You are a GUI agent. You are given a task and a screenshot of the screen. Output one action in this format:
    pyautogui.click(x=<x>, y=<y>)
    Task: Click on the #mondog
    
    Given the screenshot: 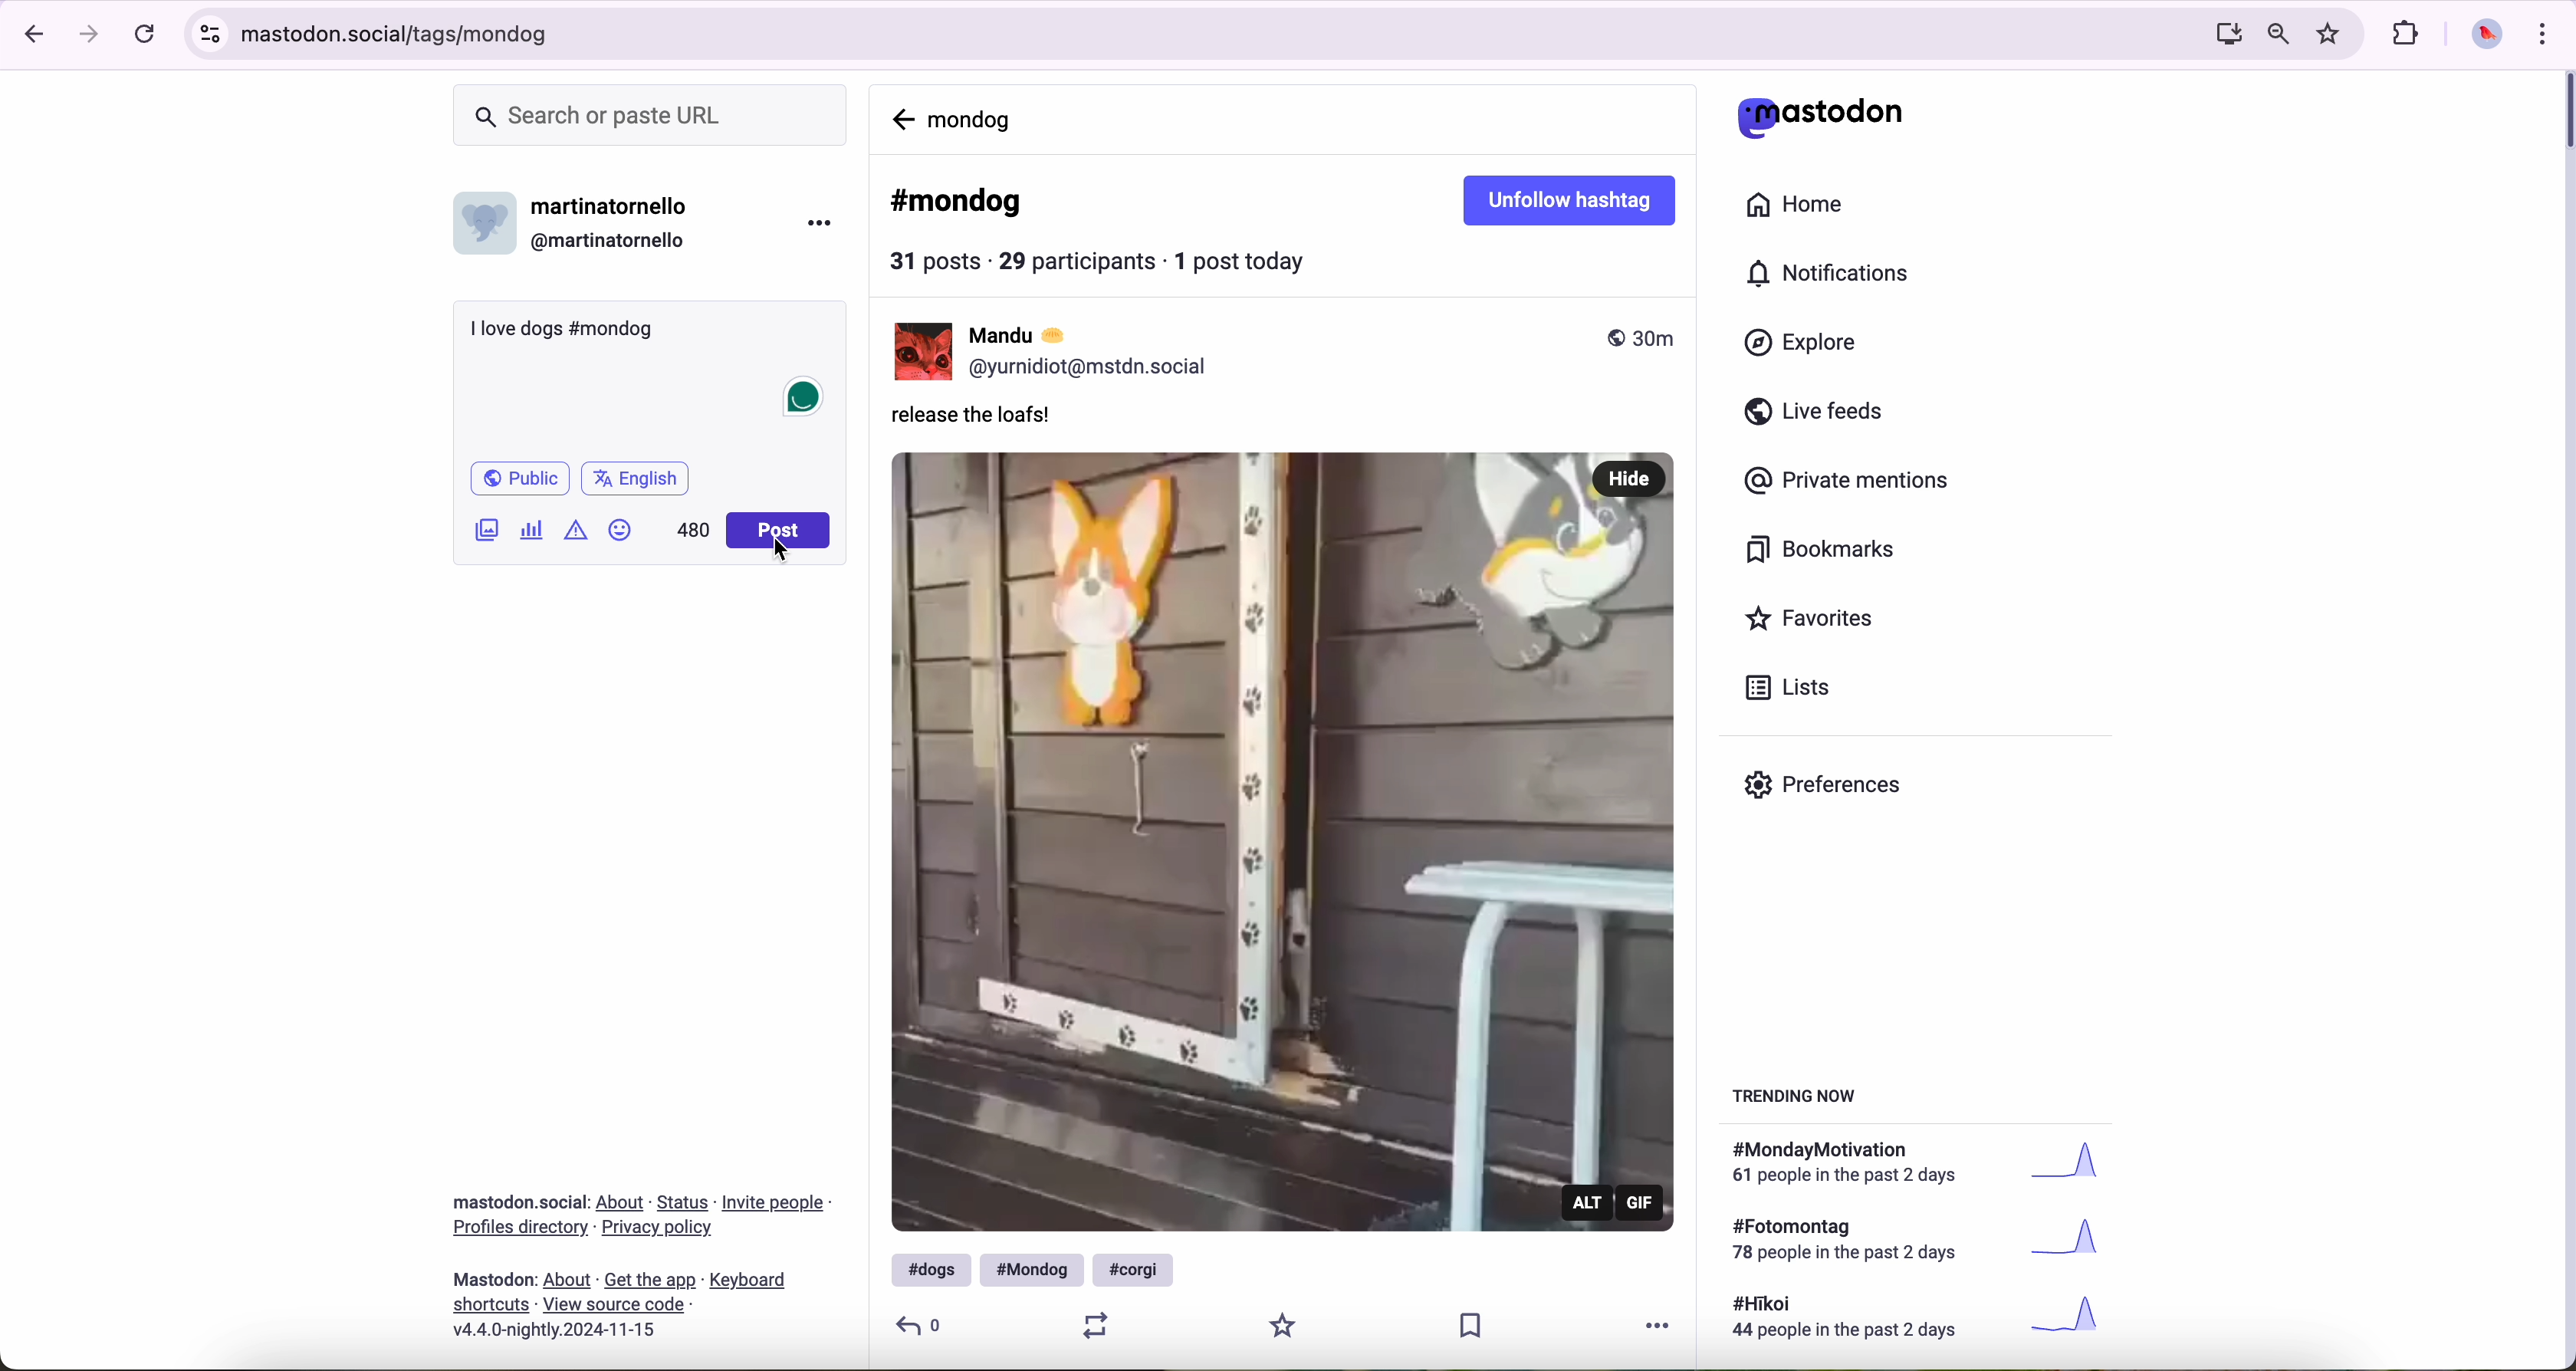 What is the action you would take?
    pyautogui.click(x=1032, y=1270)
    